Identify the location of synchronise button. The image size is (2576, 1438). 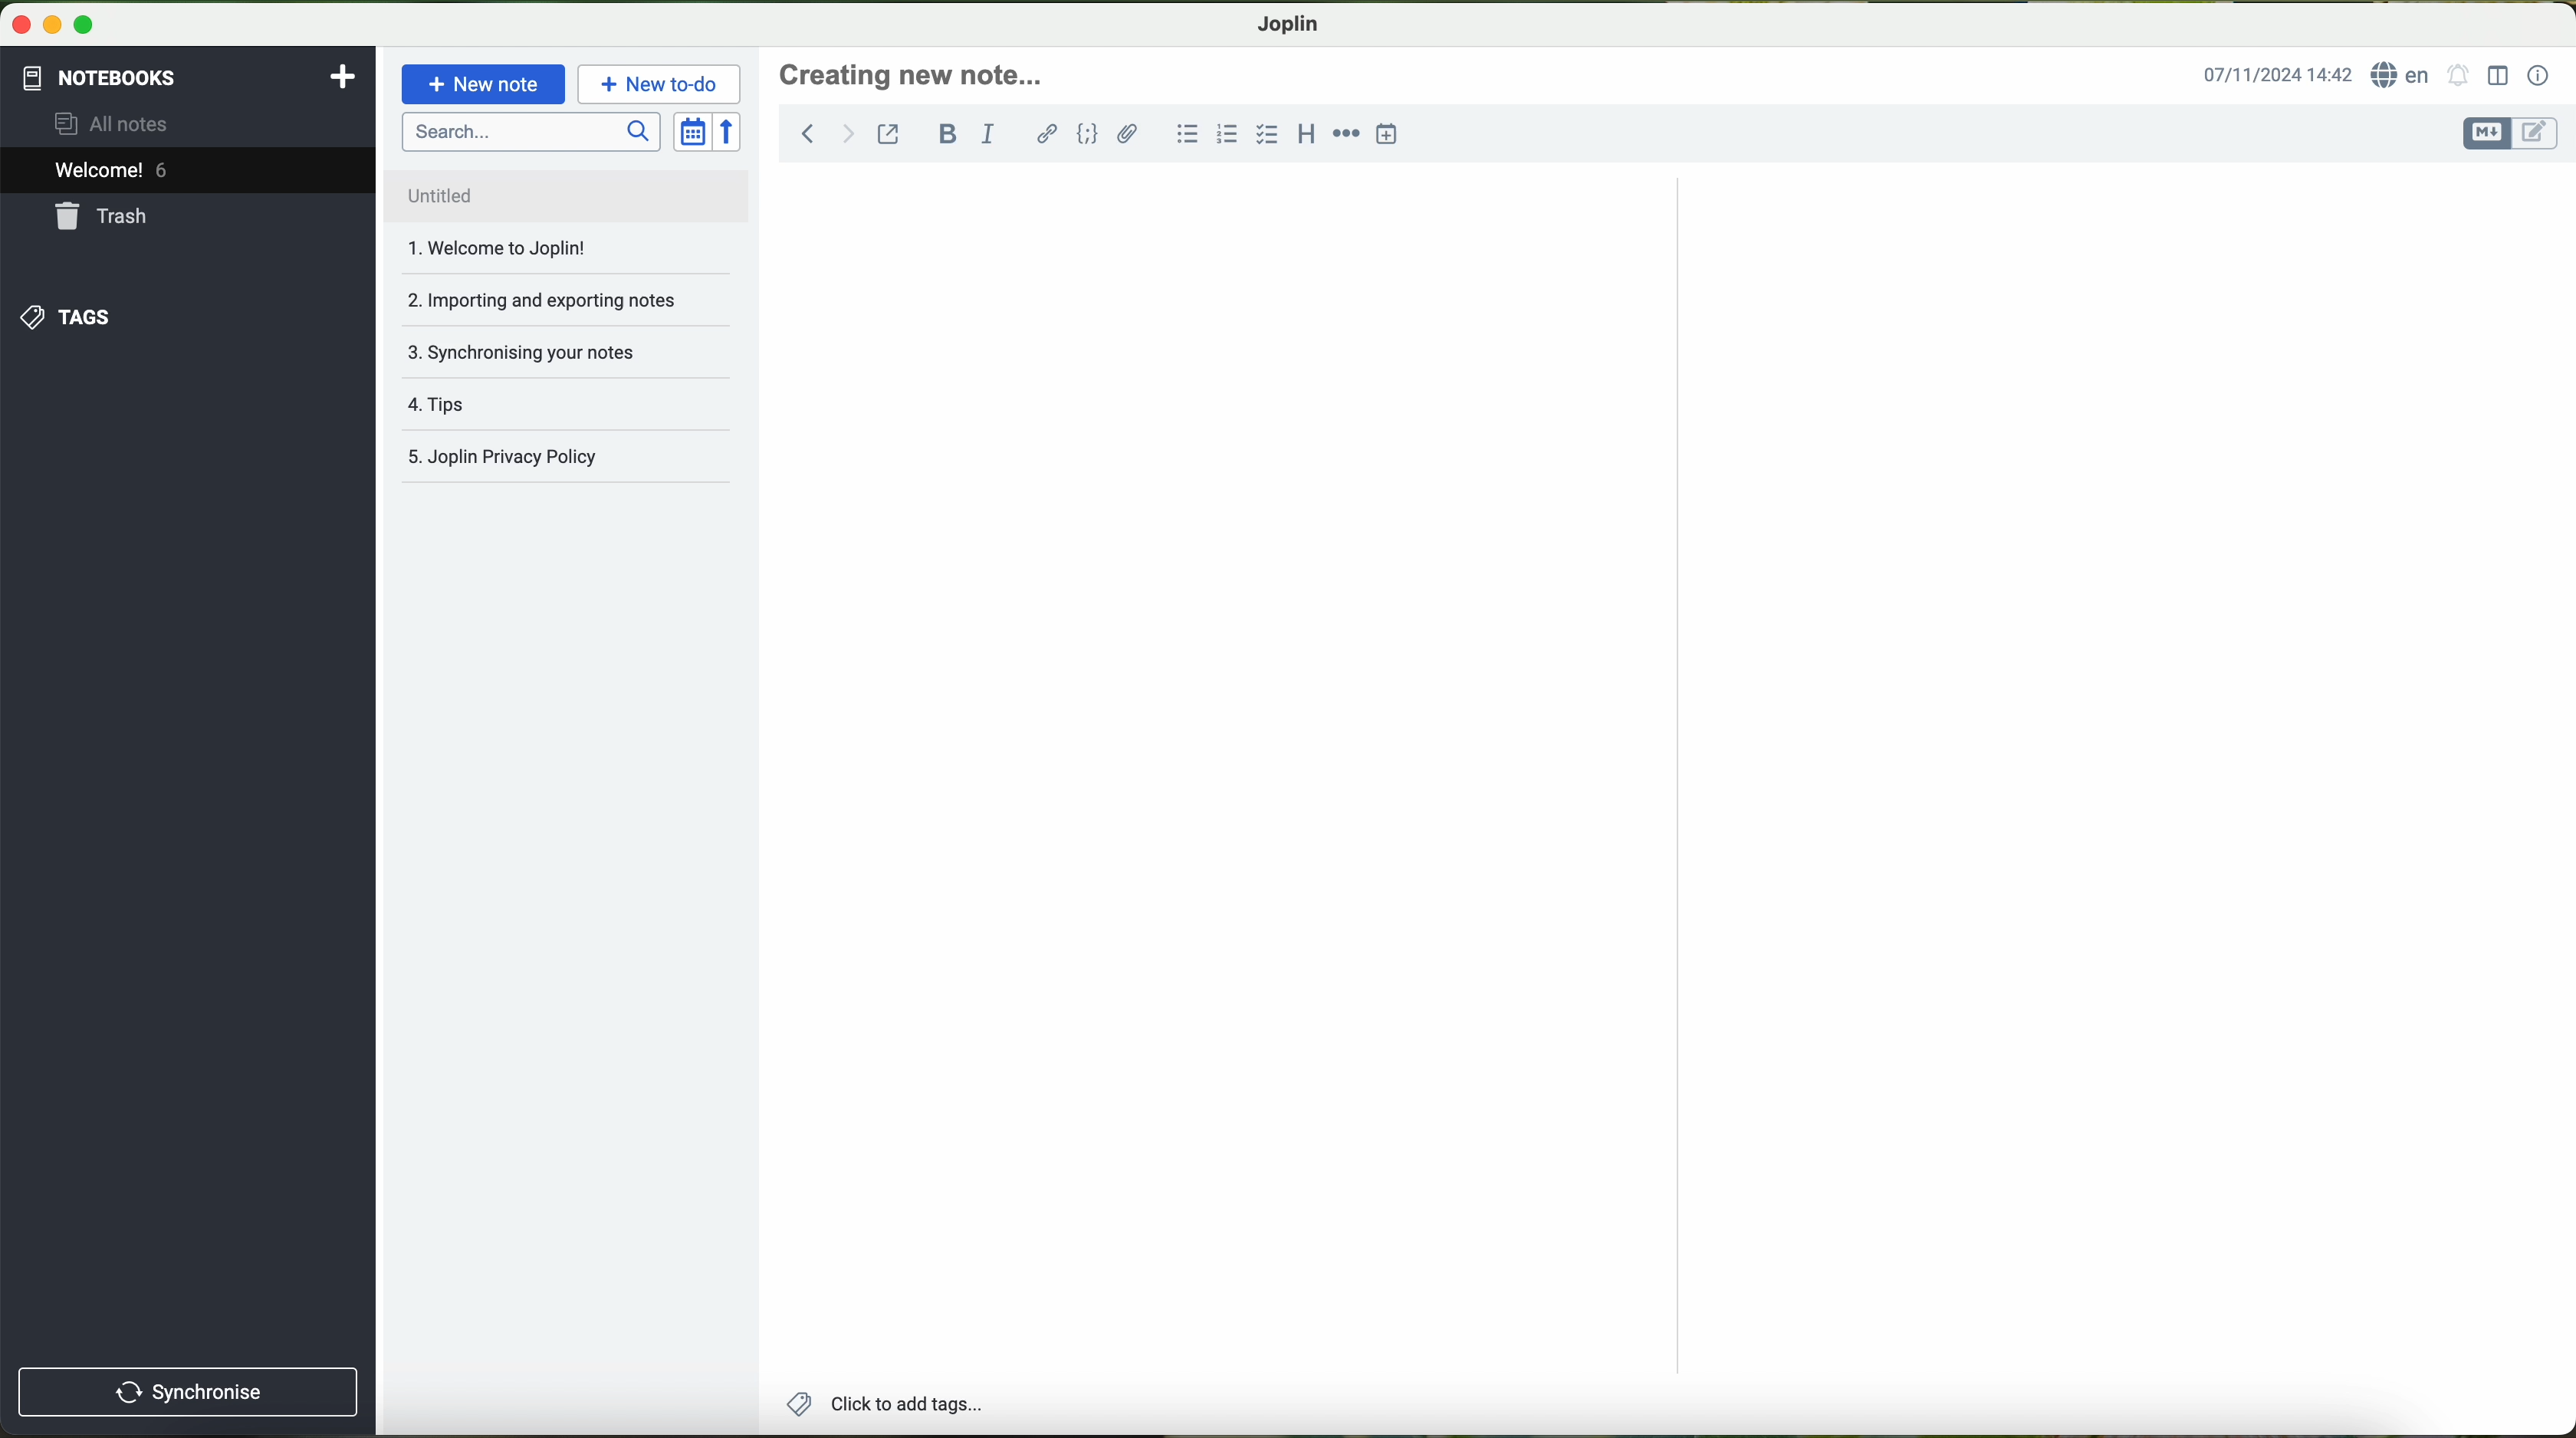
(190, 1394).